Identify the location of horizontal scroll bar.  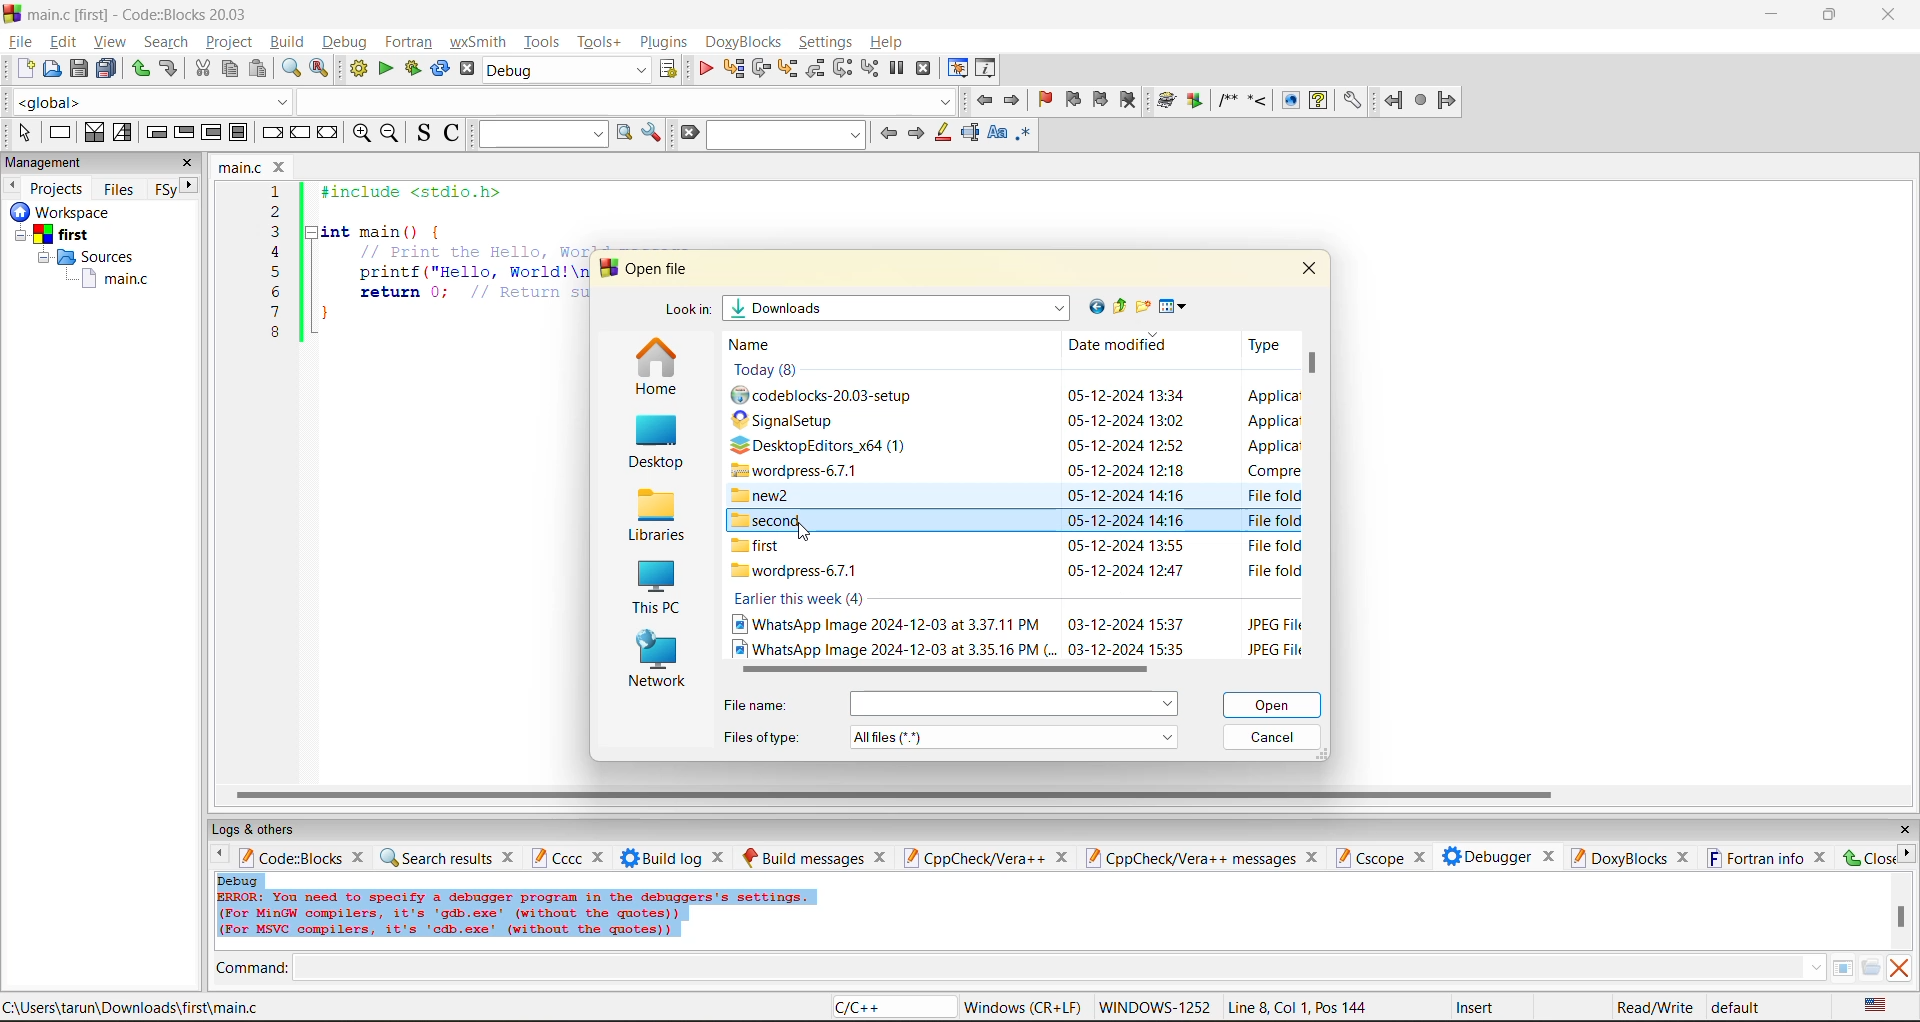
(936, 669).